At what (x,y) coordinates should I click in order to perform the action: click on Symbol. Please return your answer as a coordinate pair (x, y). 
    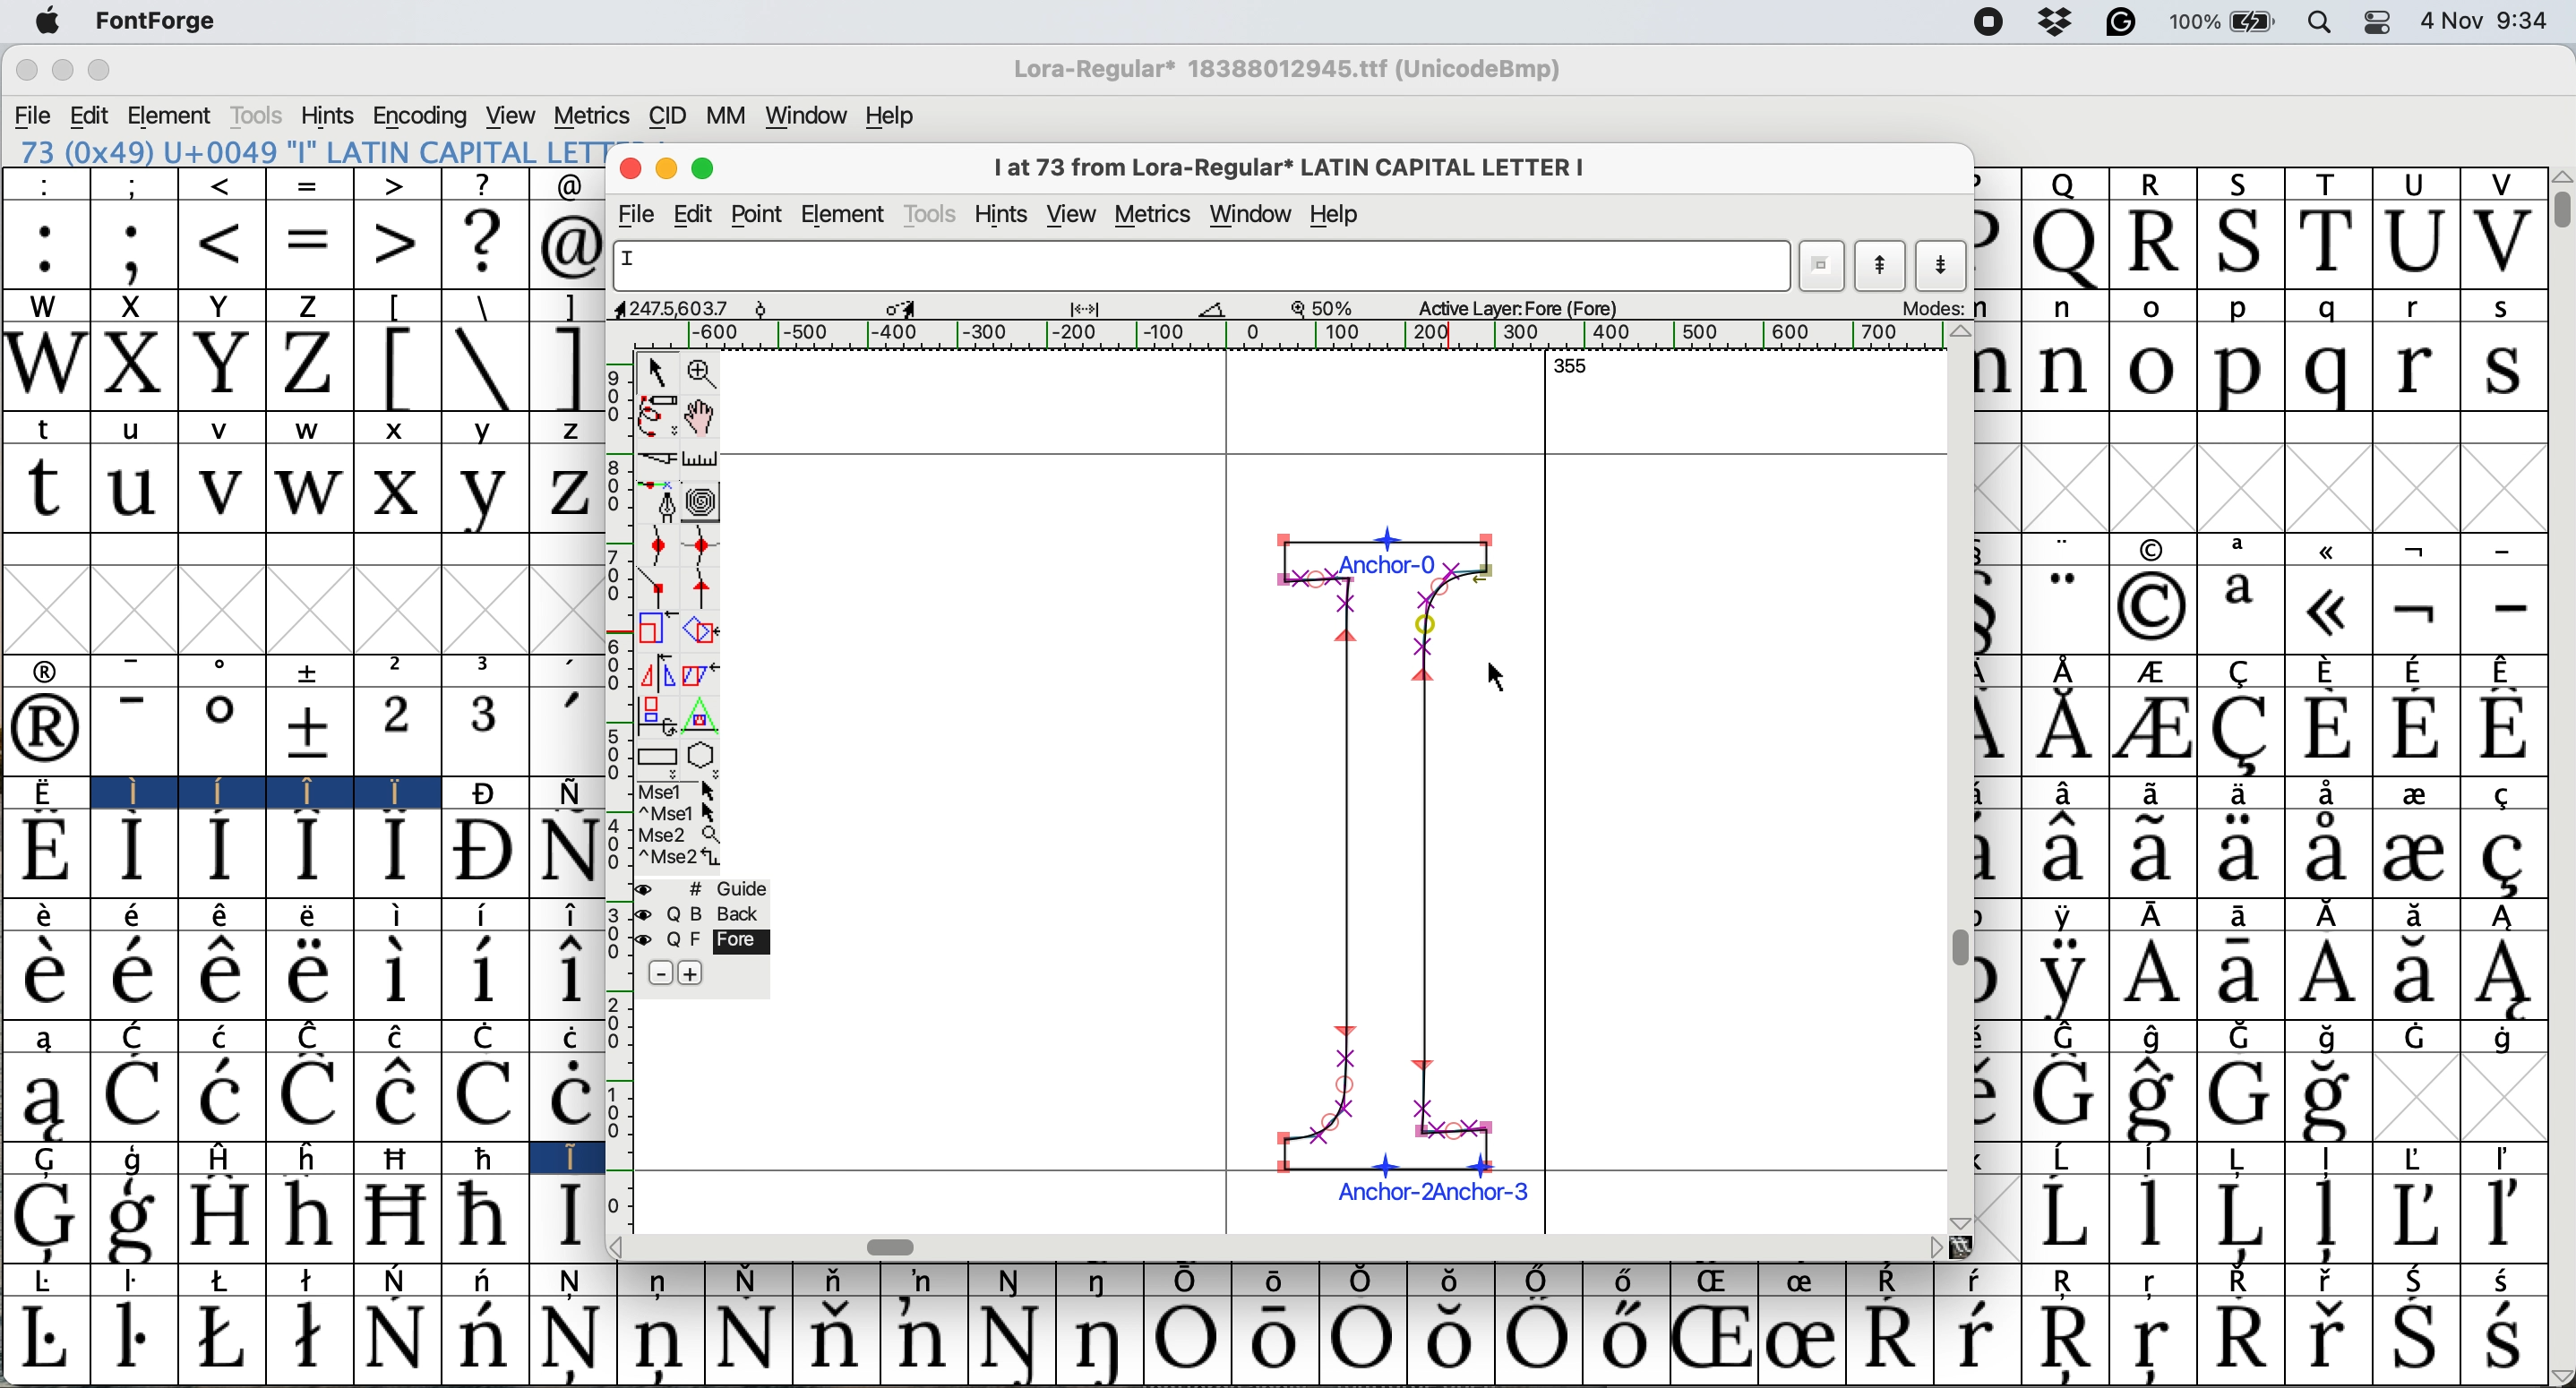
    Looking at the image, I should click on (2237, 1217).